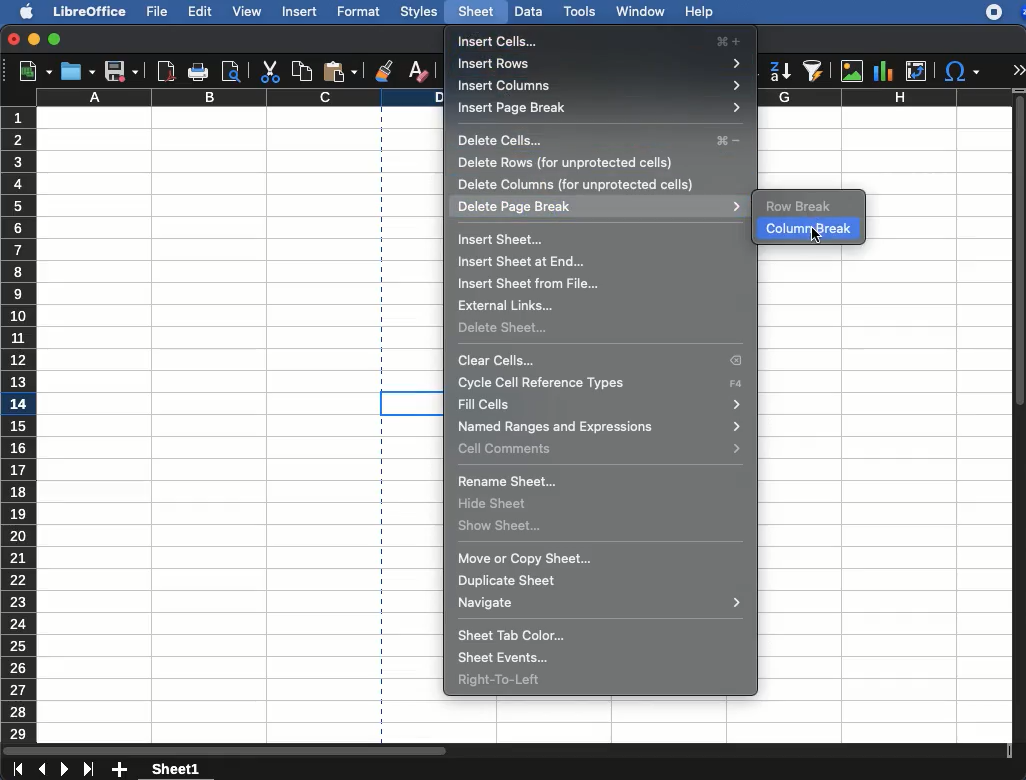  What do you see at coordinates (476, 11) in the screenshot?
I see `sheet` at bounding box center [476, 11].